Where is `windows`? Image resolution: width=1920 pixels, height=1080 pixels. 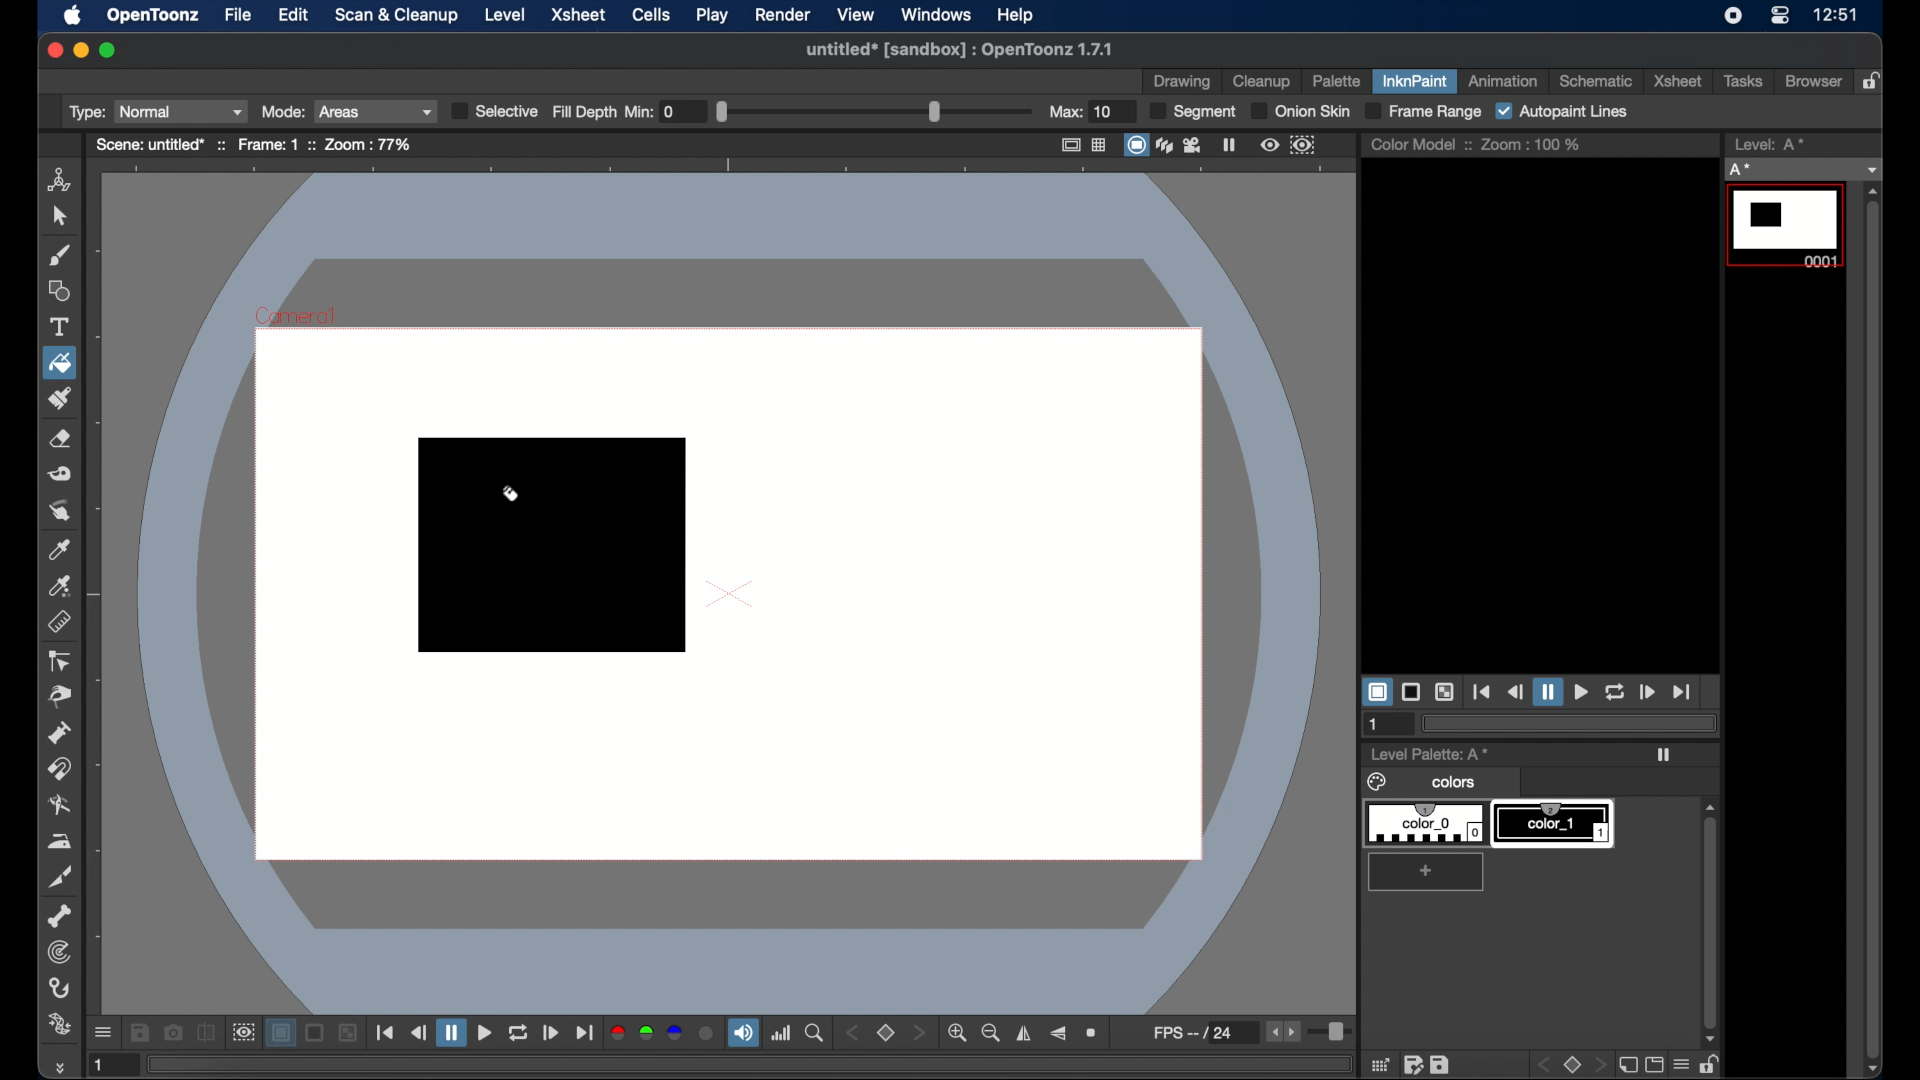
windows is located at coordinates (936, 14).